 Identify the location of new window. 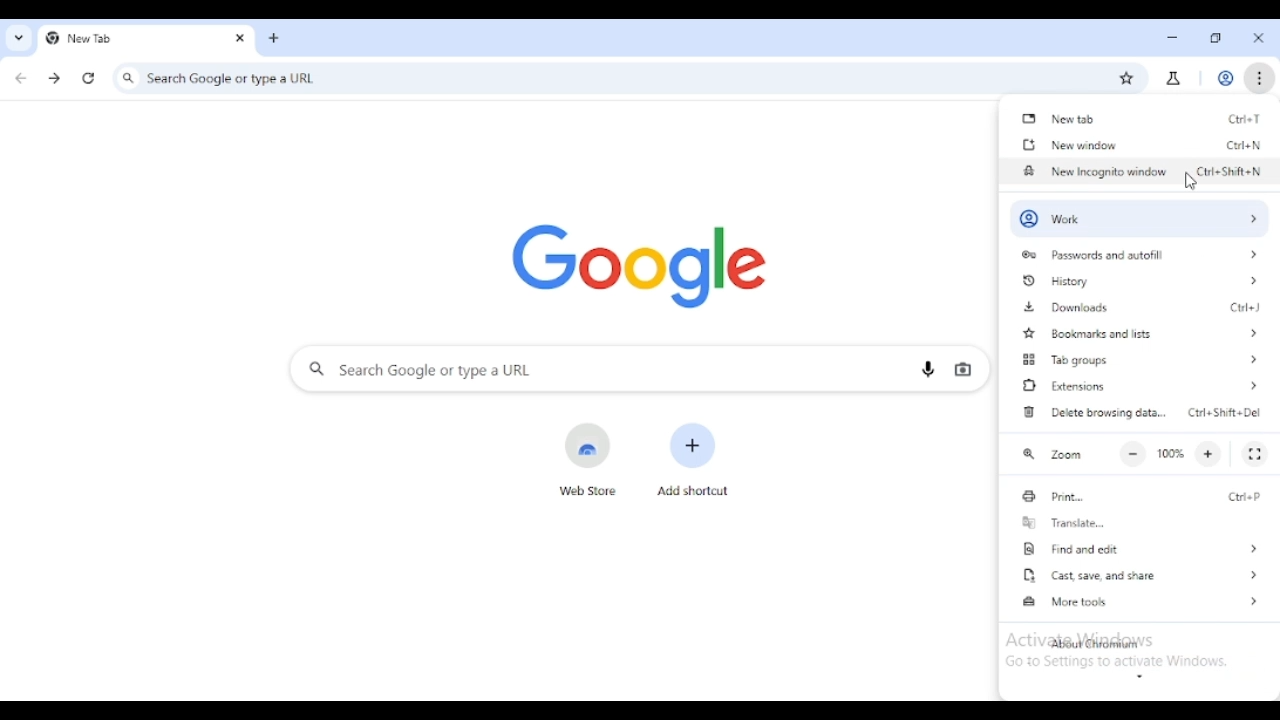
(1243, 145).